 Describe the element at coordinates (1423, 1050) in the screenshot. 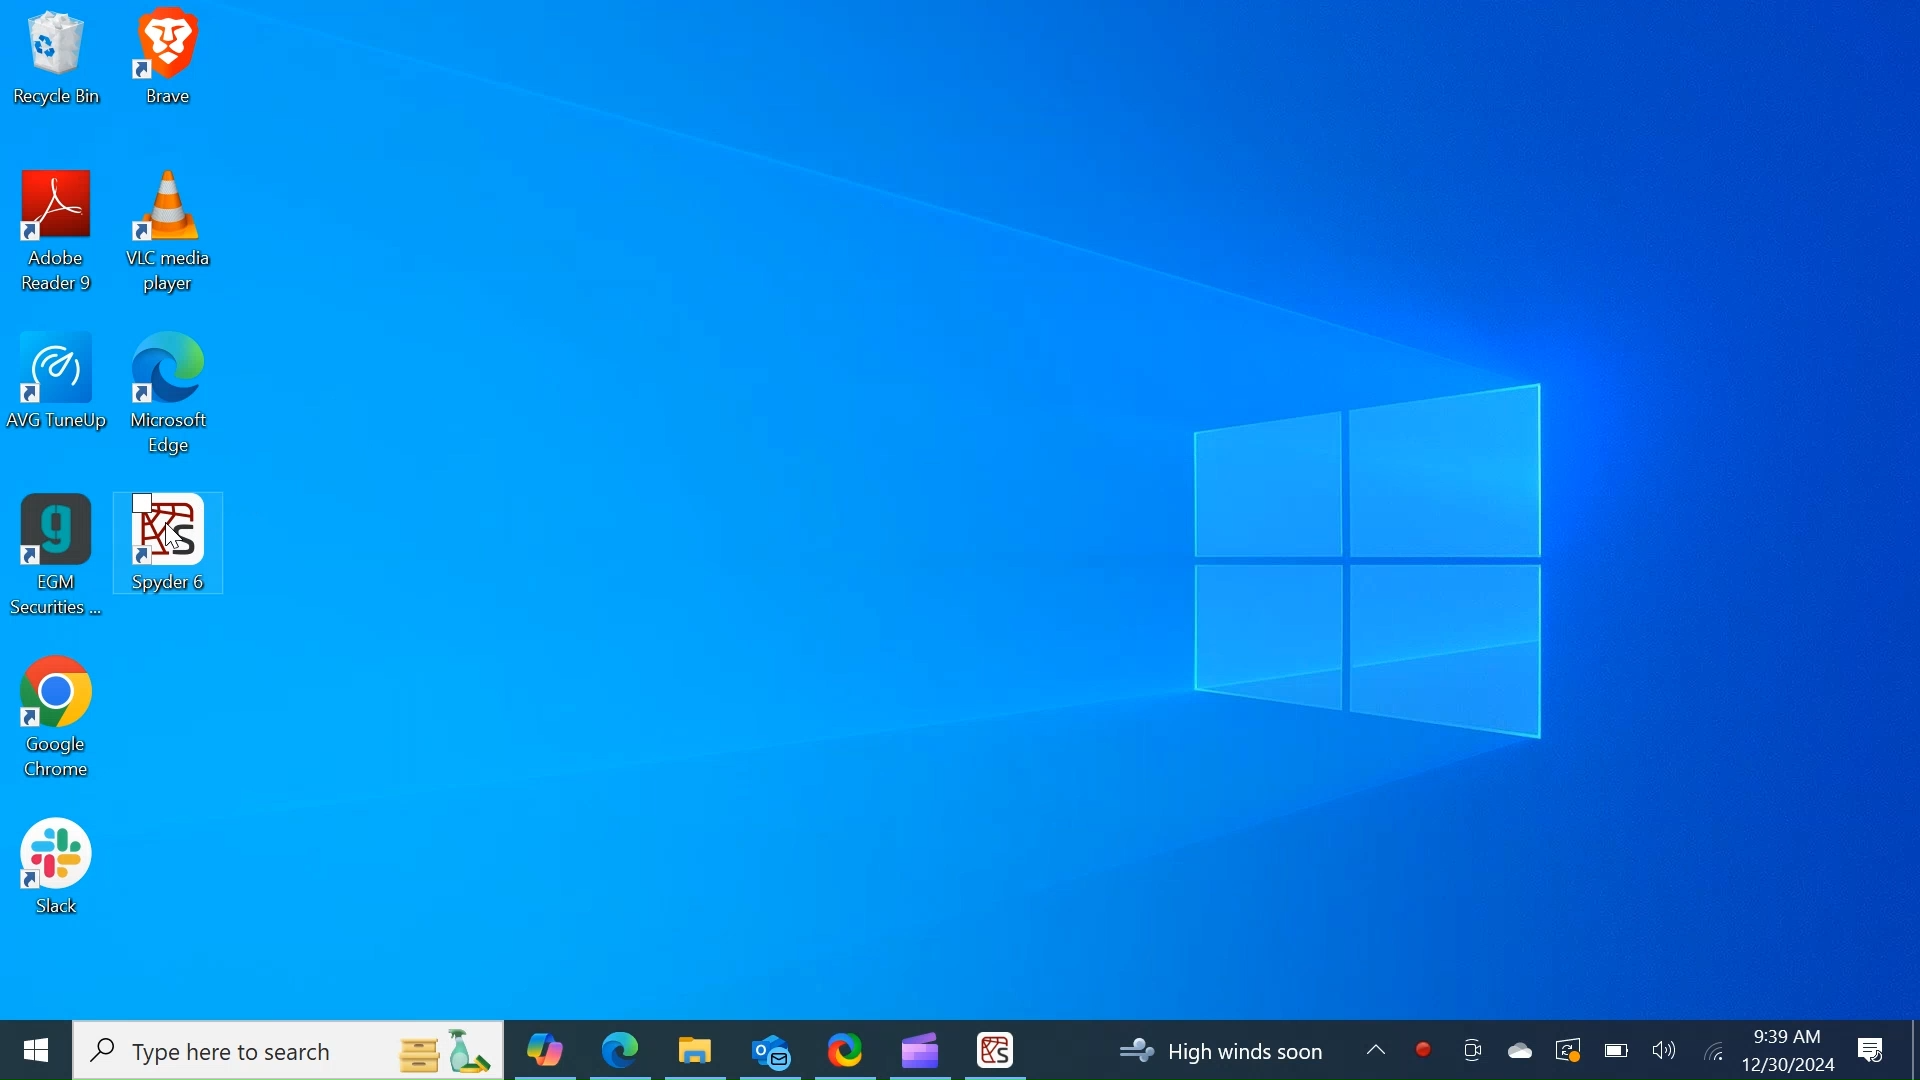

I see `Record` at that location.